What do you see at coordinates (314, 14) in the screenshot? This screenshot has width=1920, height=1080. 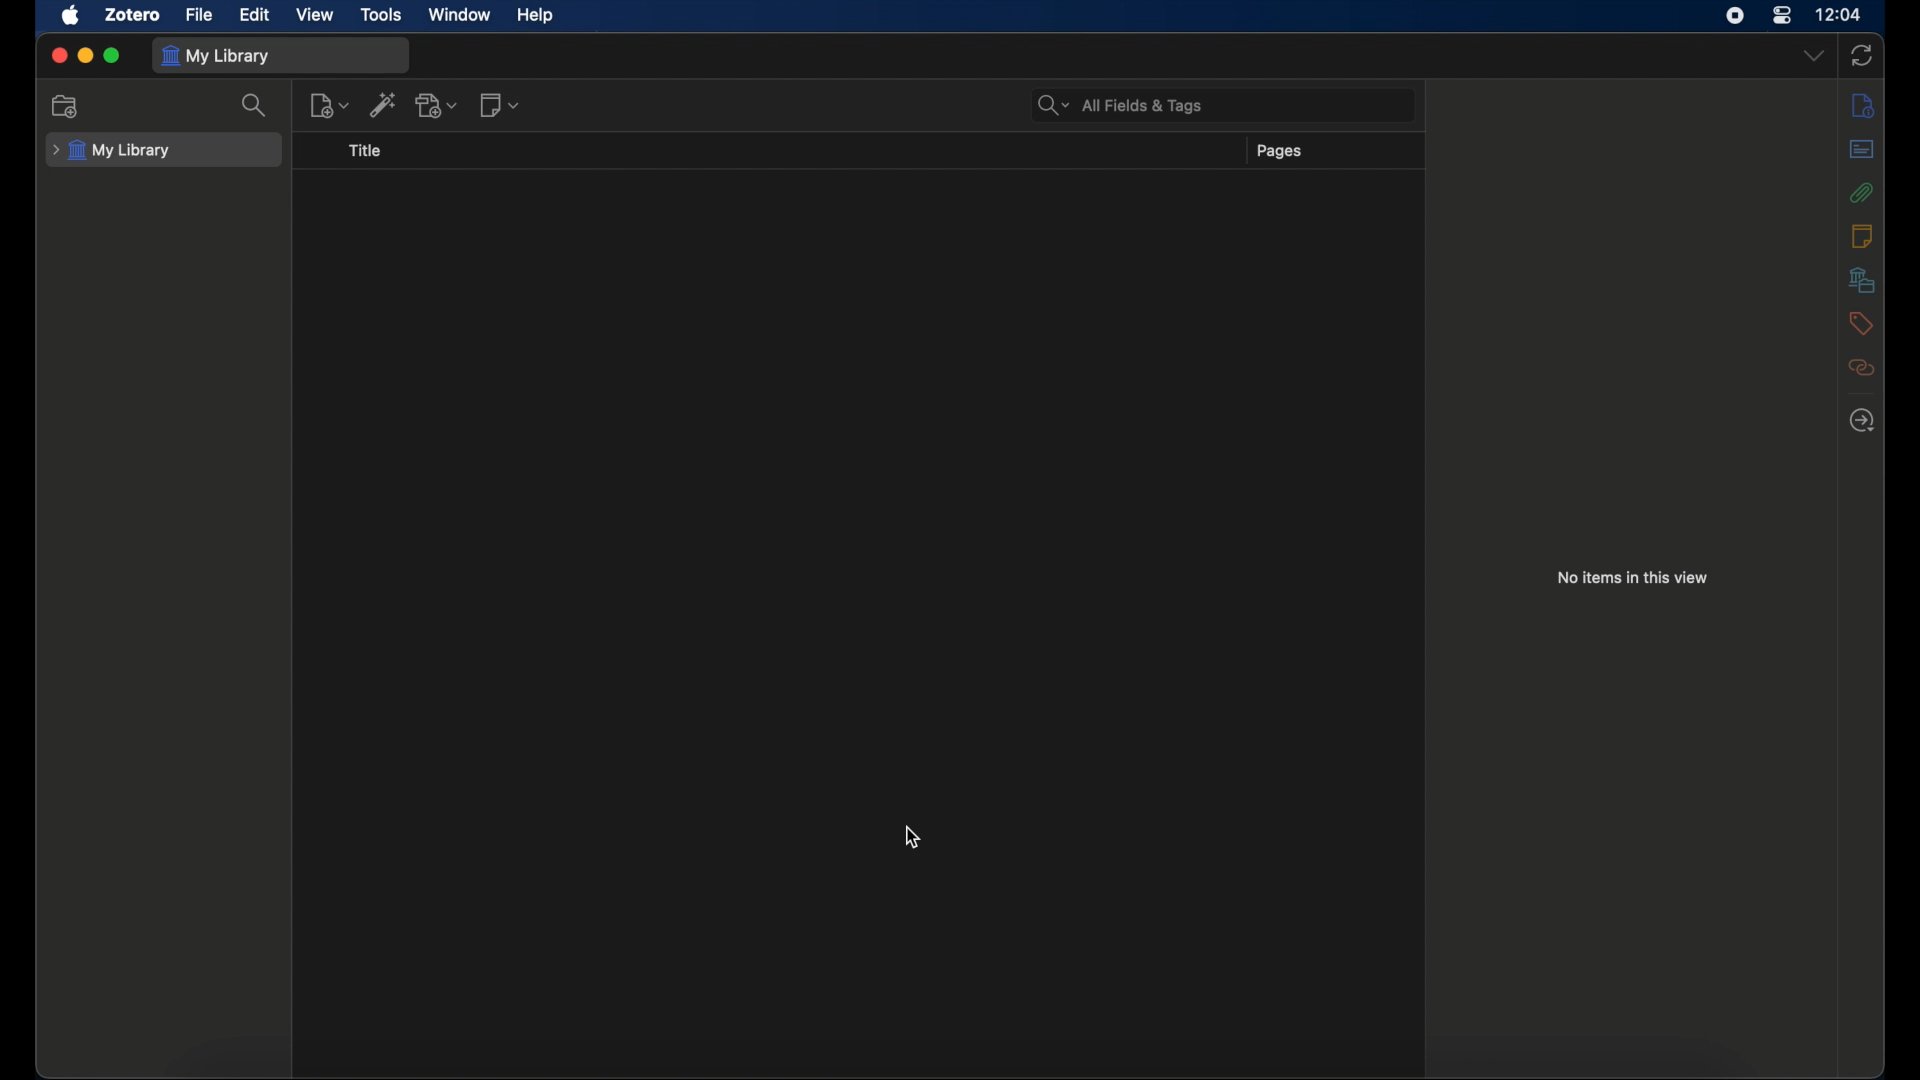 I see `view` at bounding box center [314, 14].